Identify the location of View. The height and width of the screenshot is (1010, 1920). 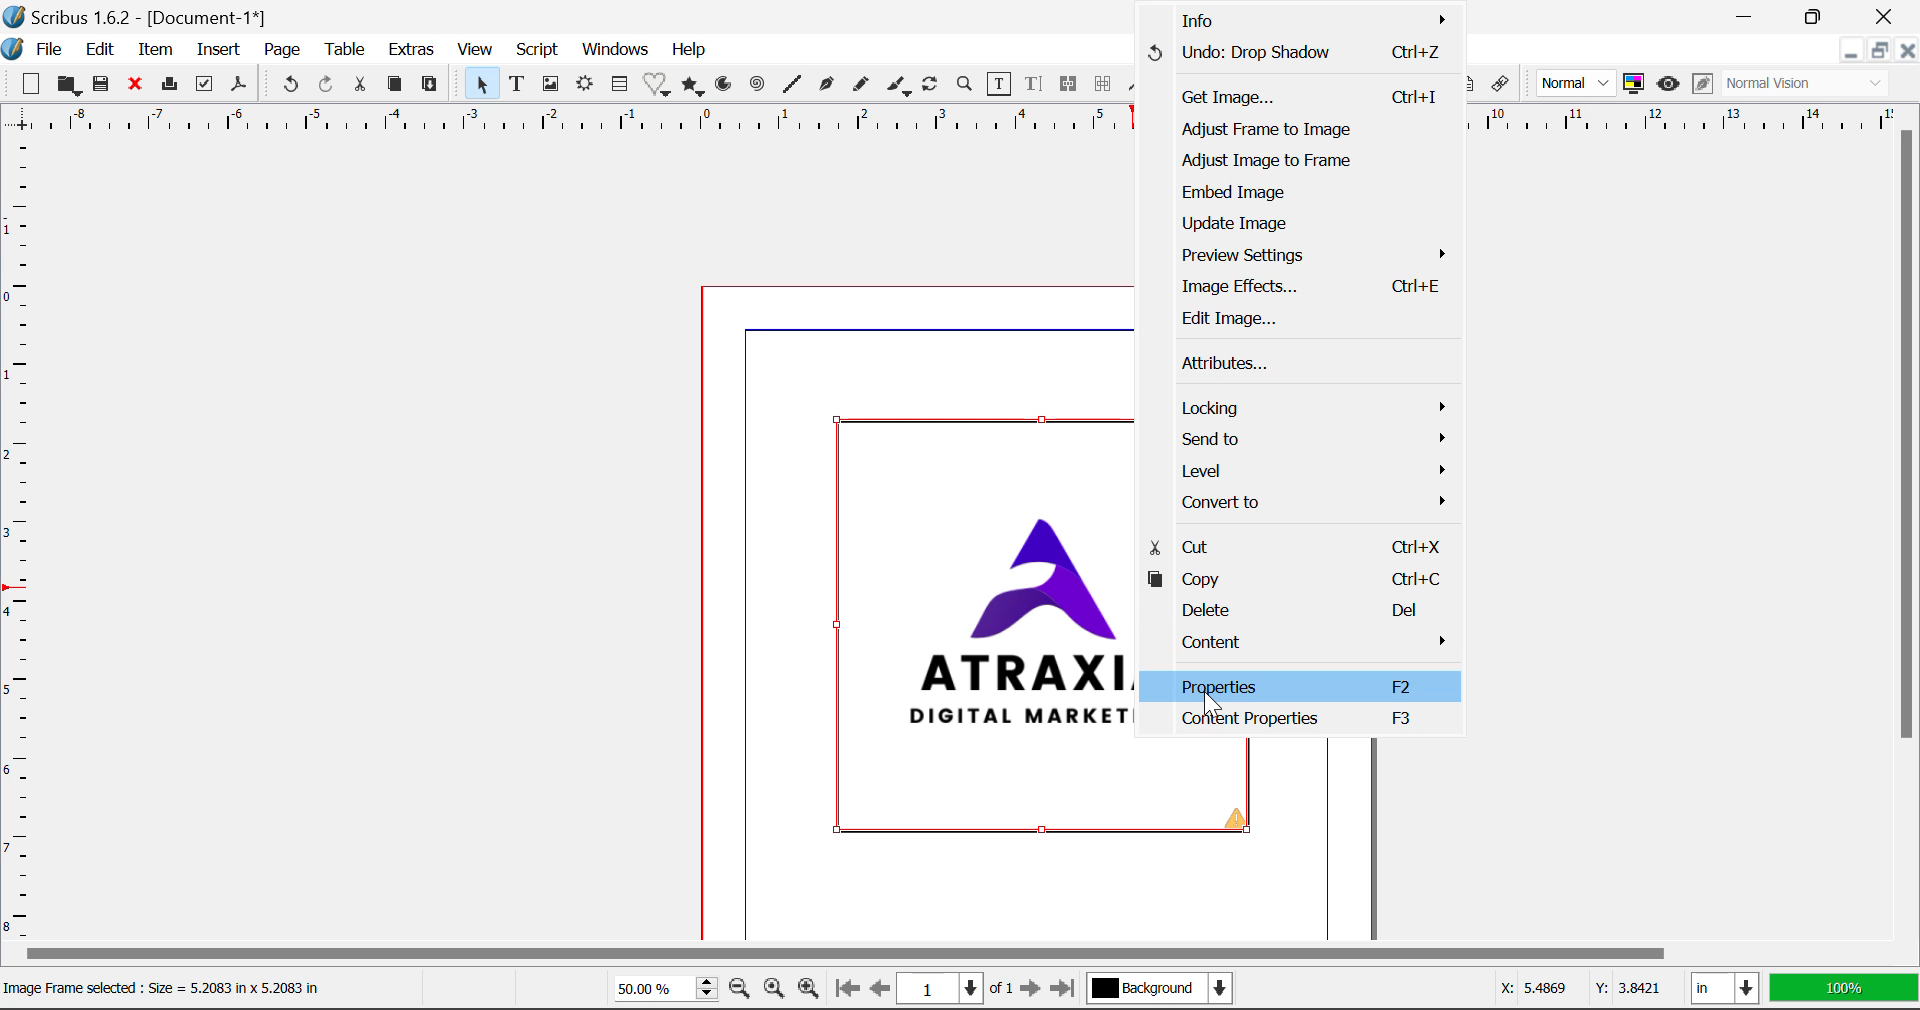
(478, 51).